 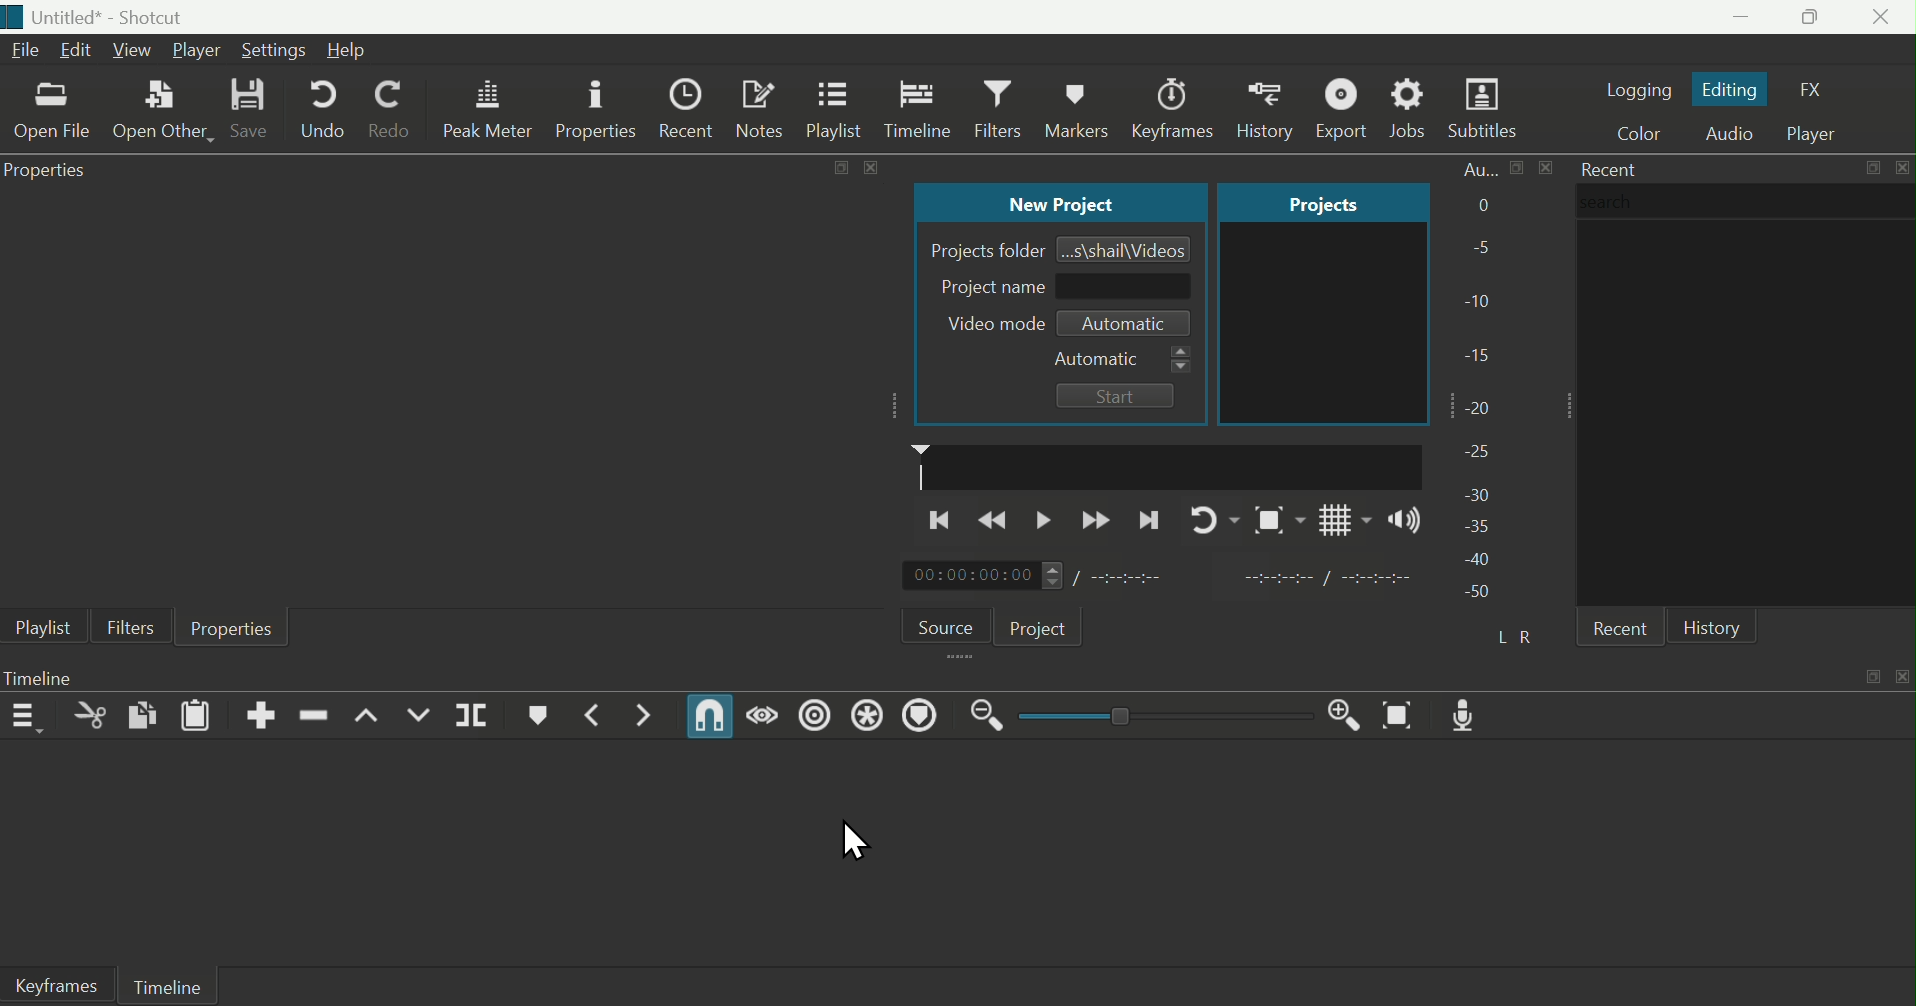 I want to click on Recent, so click(x=690, y=108).